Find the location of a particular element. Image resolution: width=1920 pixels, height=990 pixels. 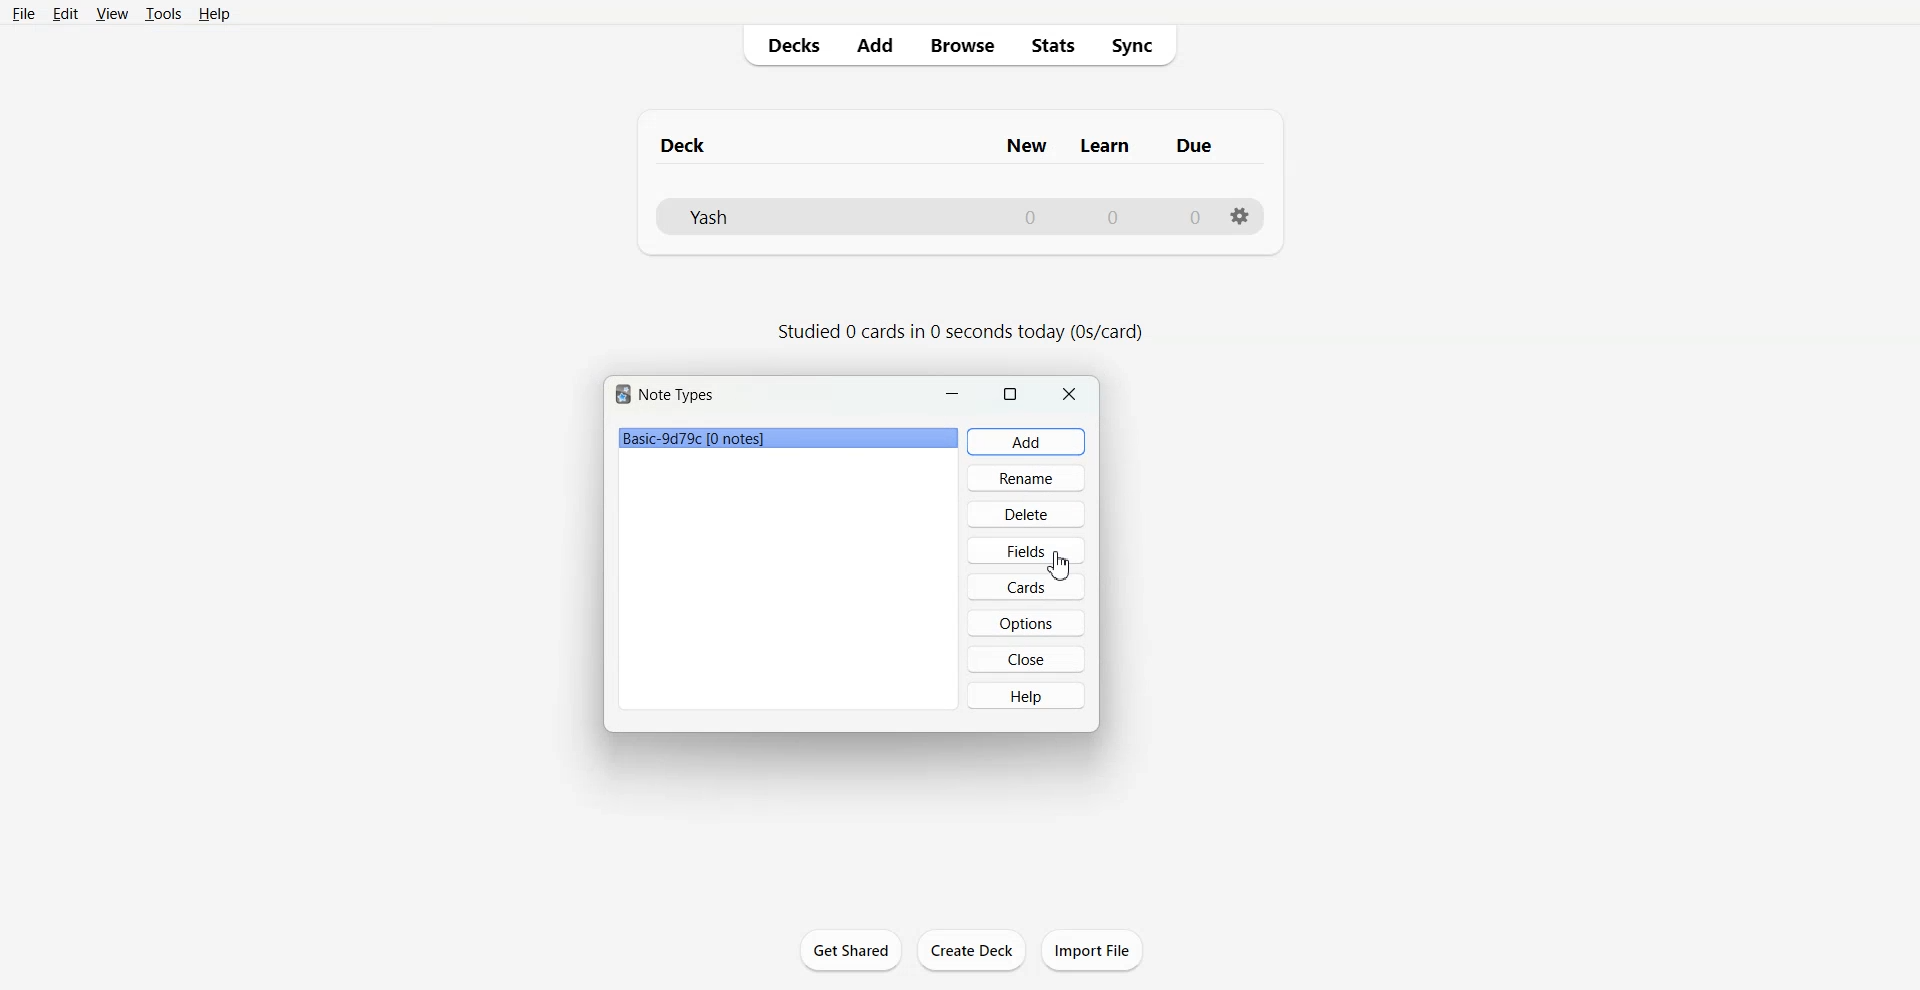

Sync is located at coordinates (1139, 46).